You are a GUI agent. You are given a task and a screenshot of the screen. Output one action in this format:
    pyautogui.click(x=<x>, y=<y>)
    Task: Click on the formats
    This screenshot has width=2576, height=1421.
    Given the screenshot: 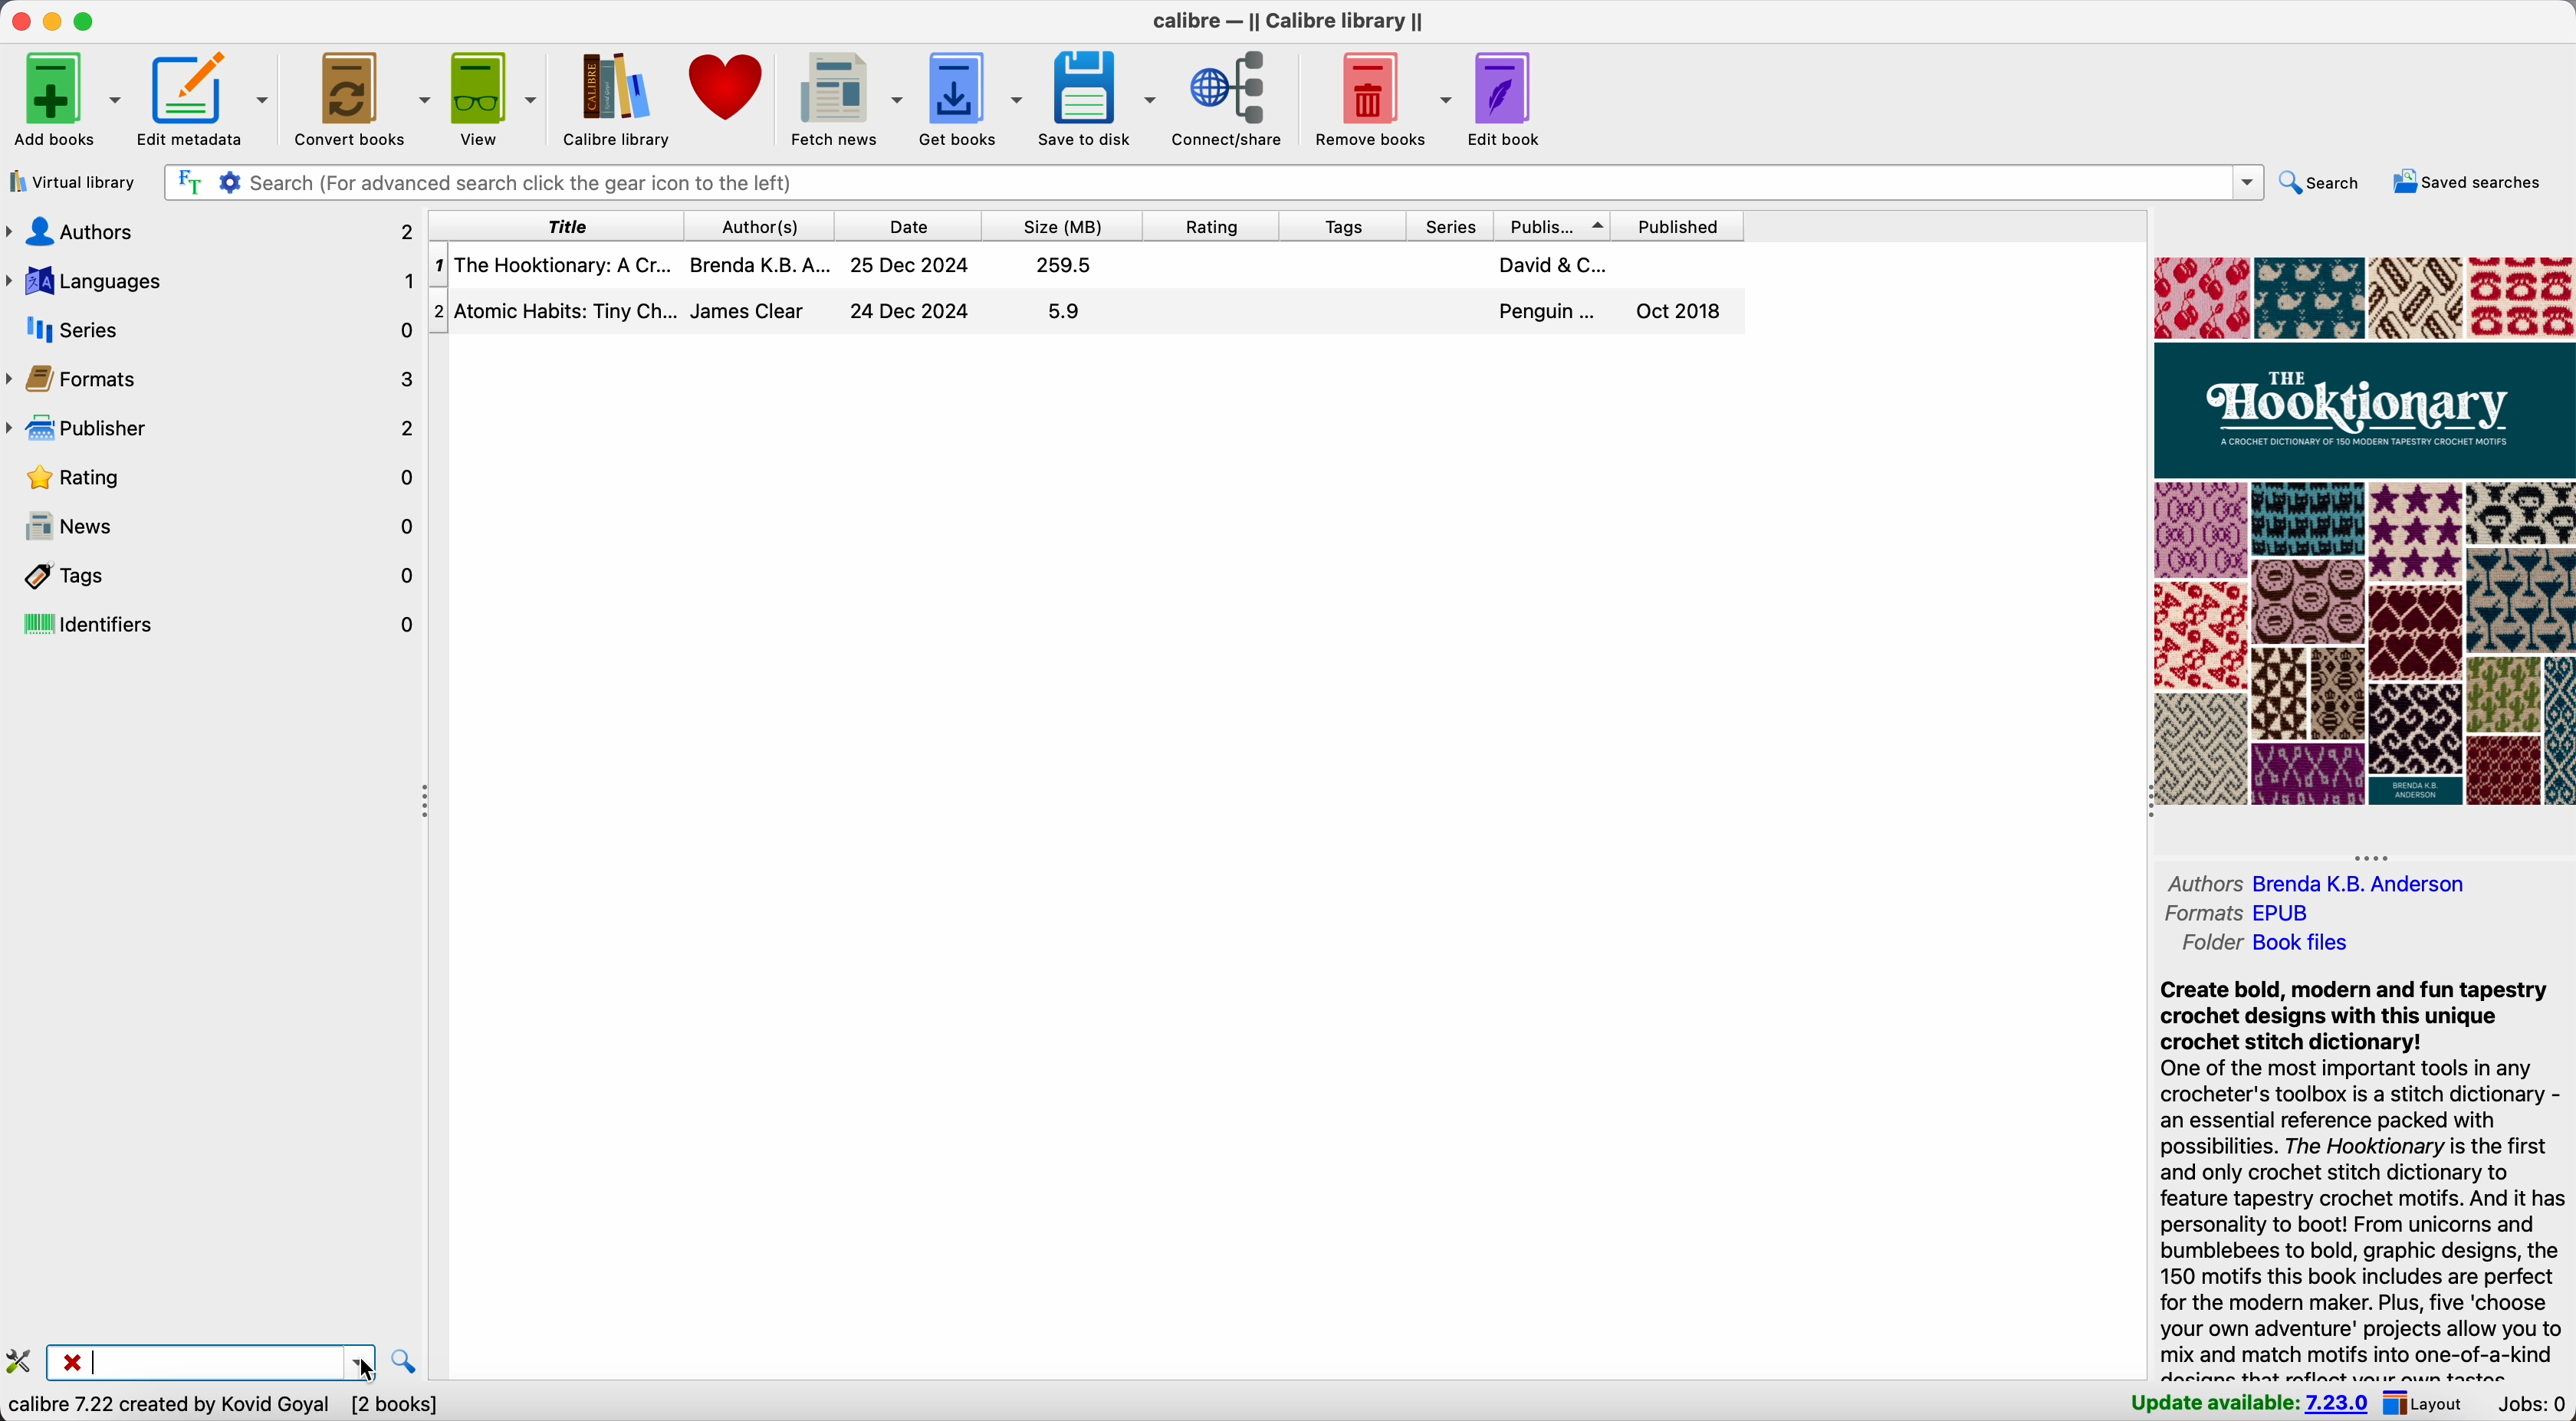 What is the action you would take?
    pyautogui.click(x=2236, y=914)
    